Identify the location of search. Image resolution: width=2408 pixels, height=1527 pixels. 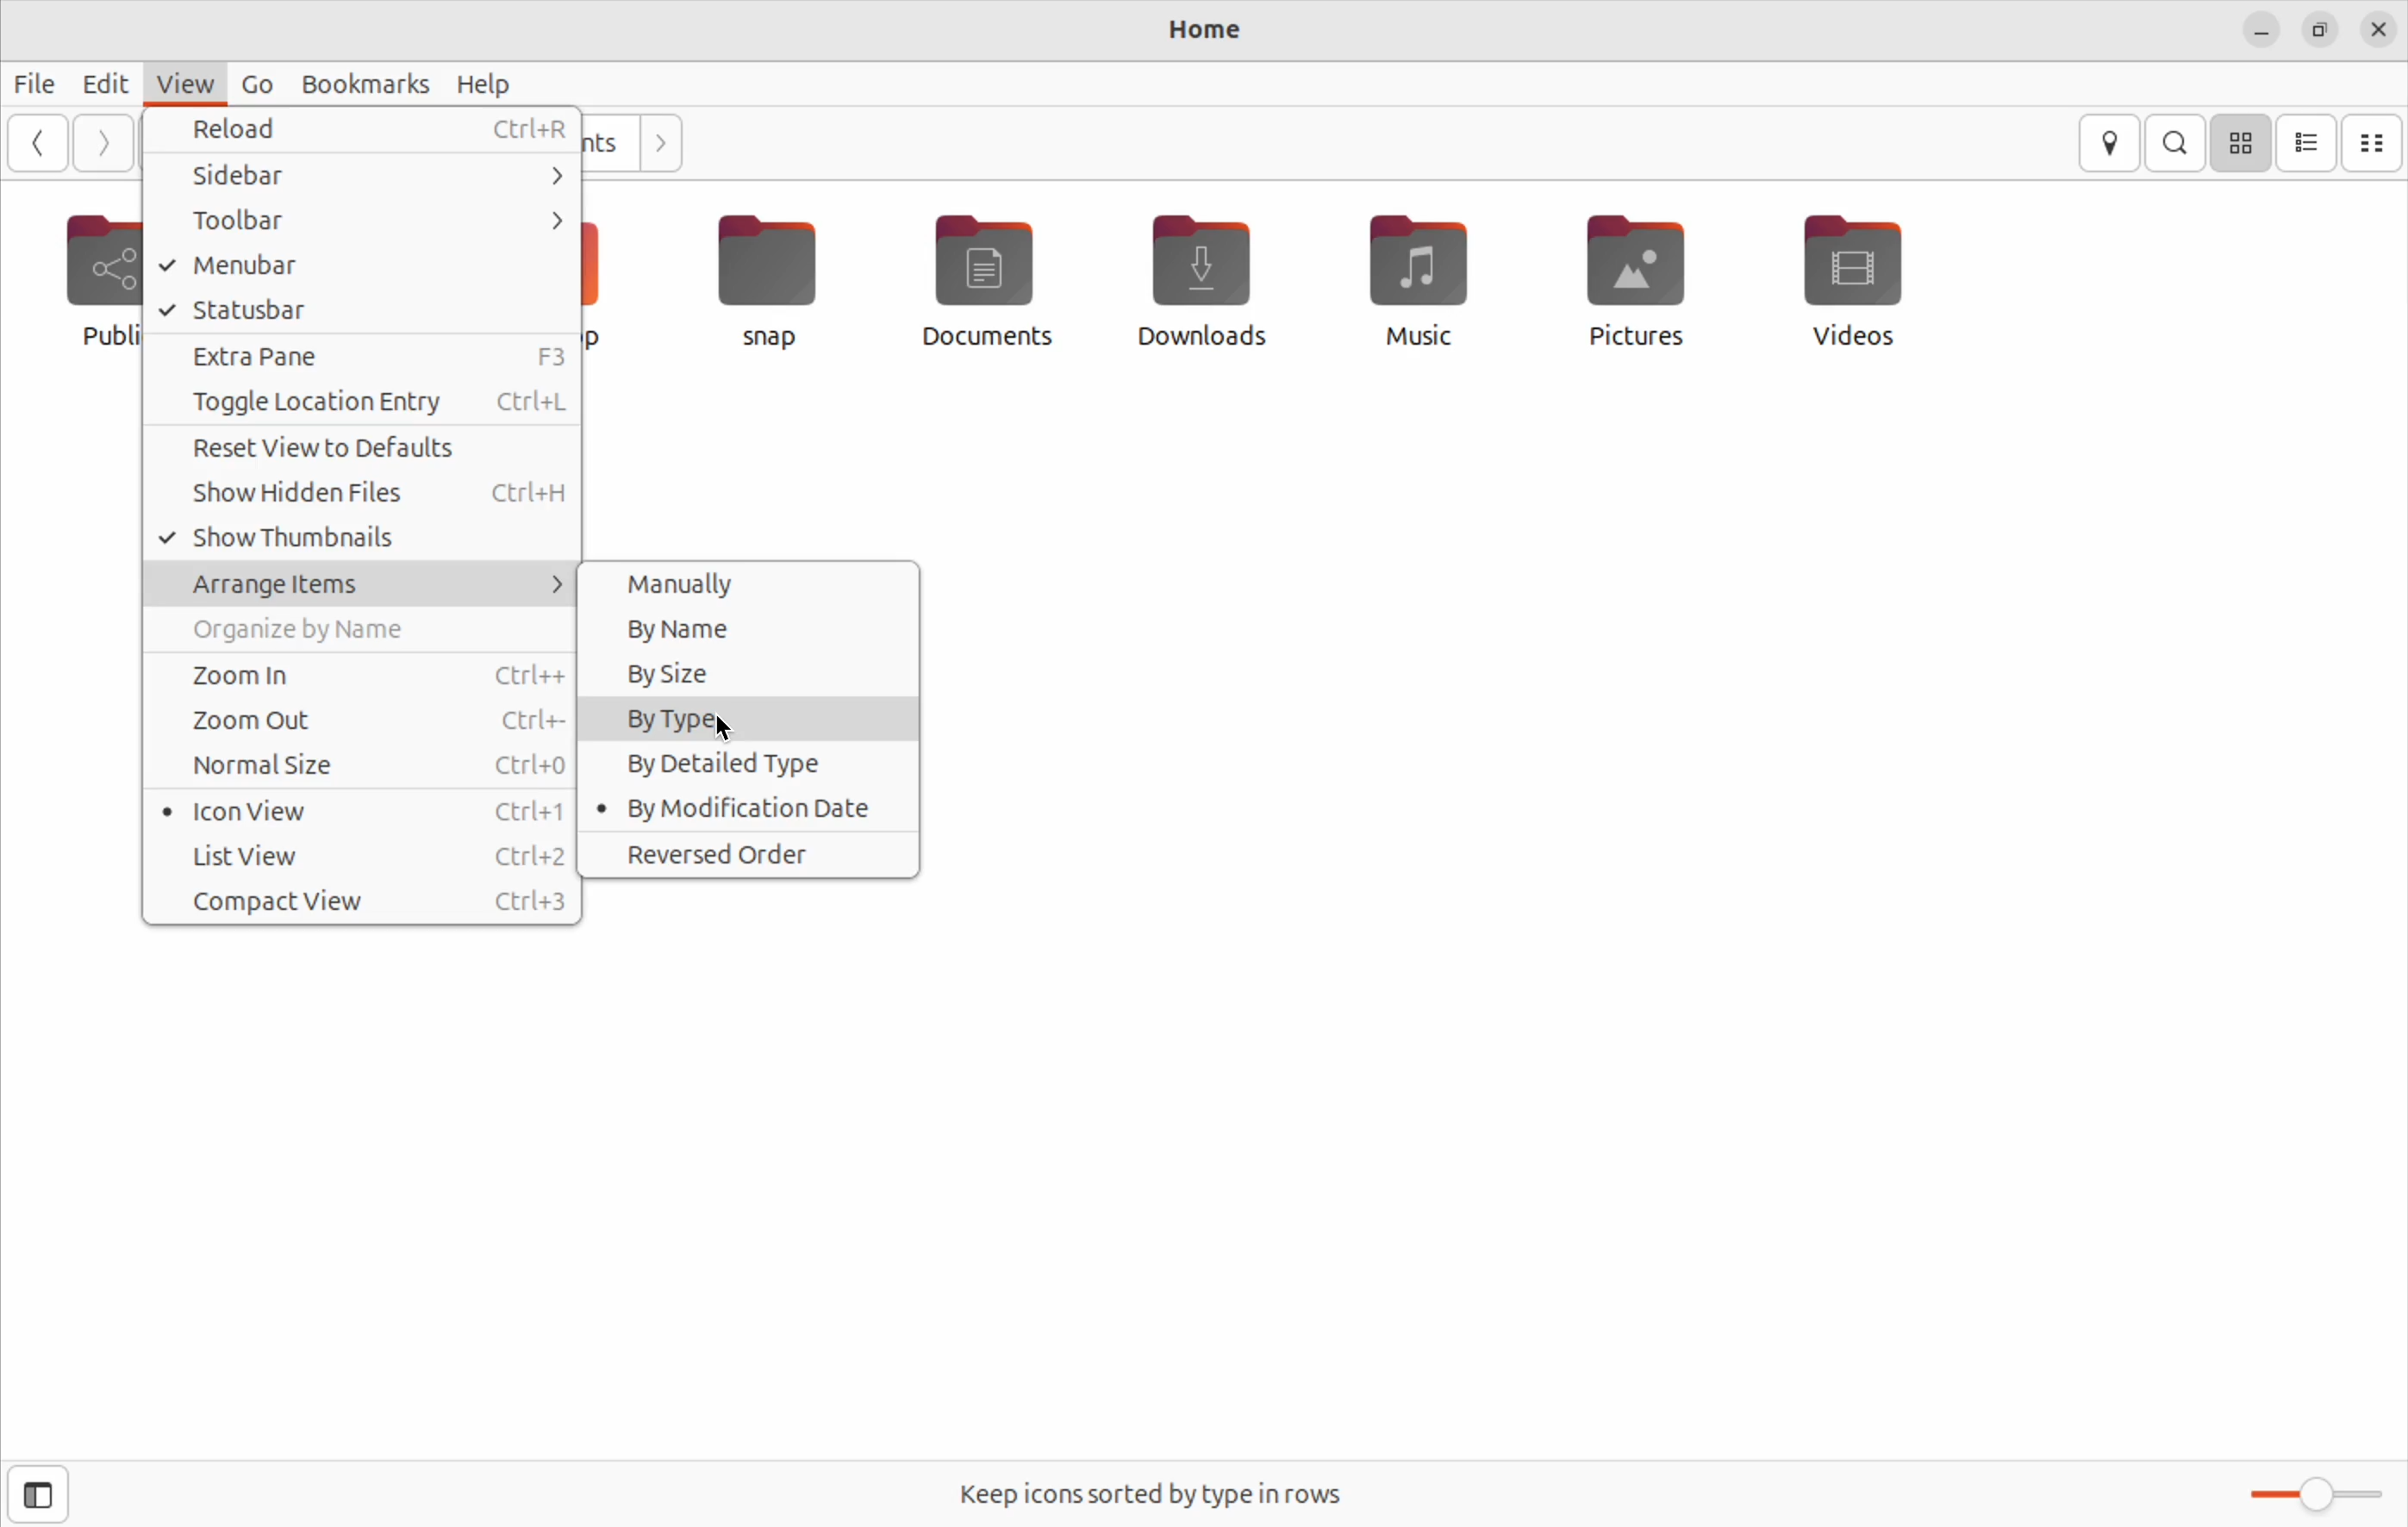
(2177, 143).